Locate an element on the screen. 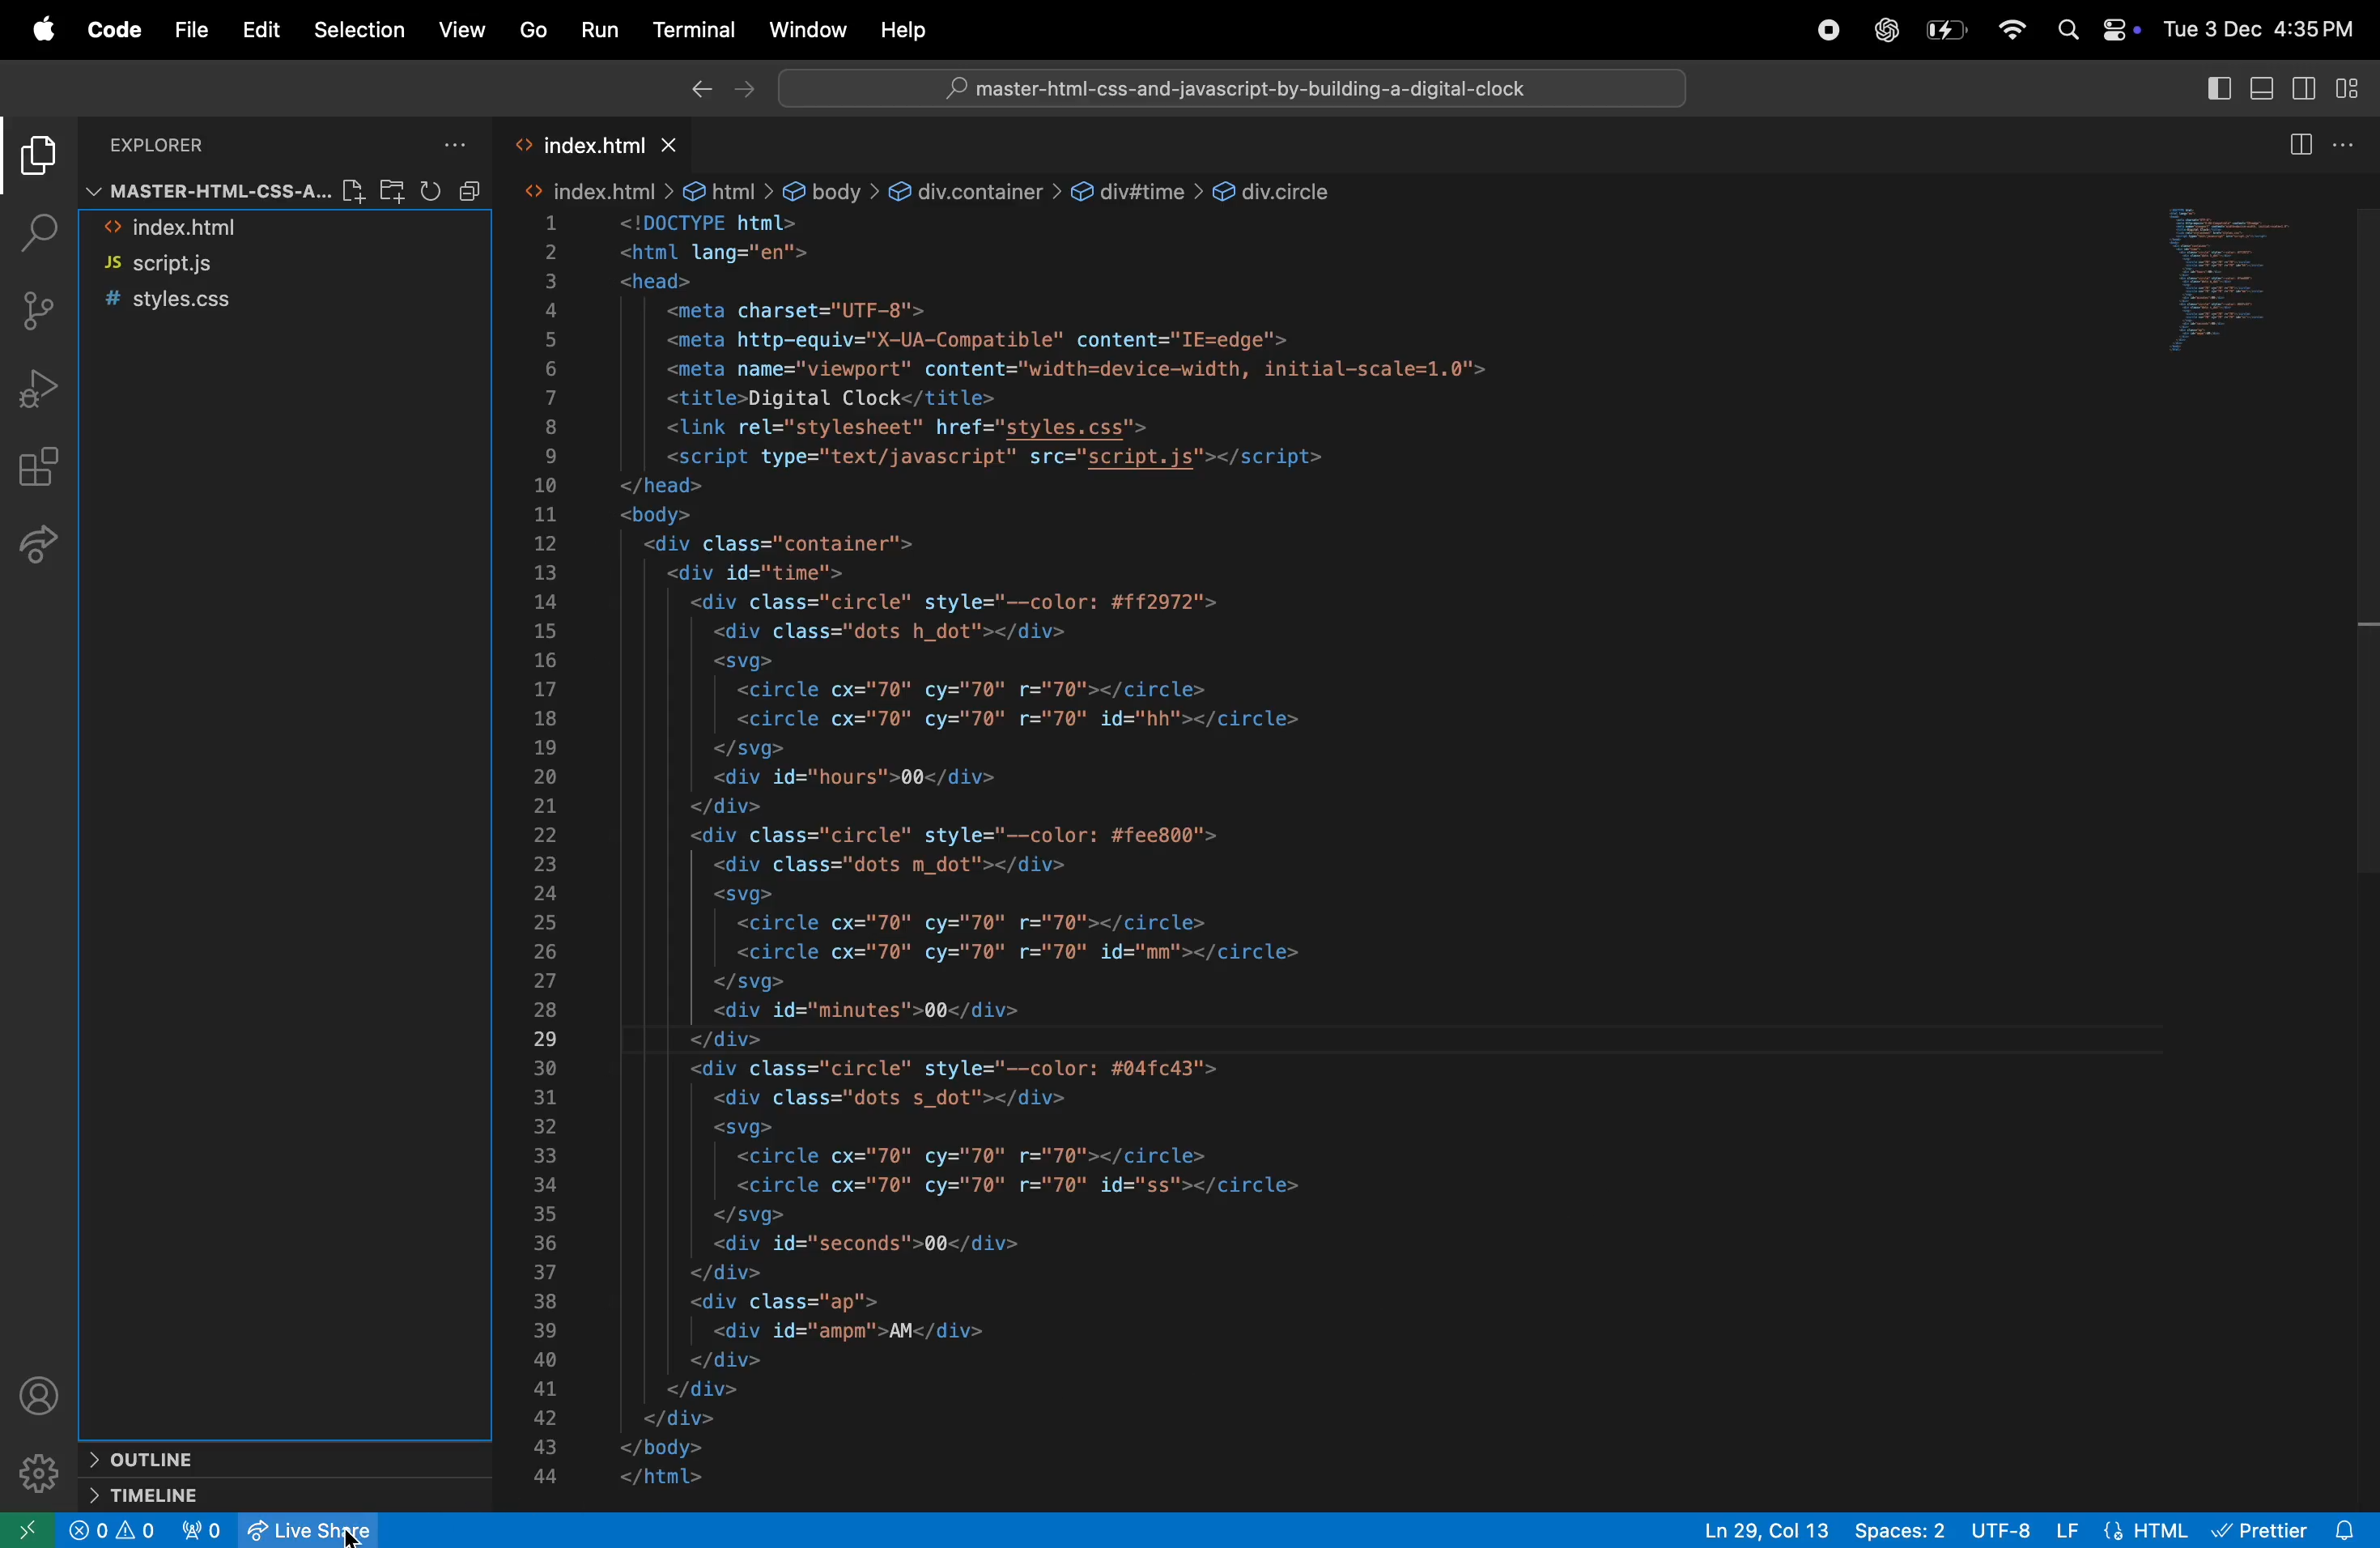 The width and height of the screenshot is (2380, 1548). preview window is located at coordinates (2245, 284).